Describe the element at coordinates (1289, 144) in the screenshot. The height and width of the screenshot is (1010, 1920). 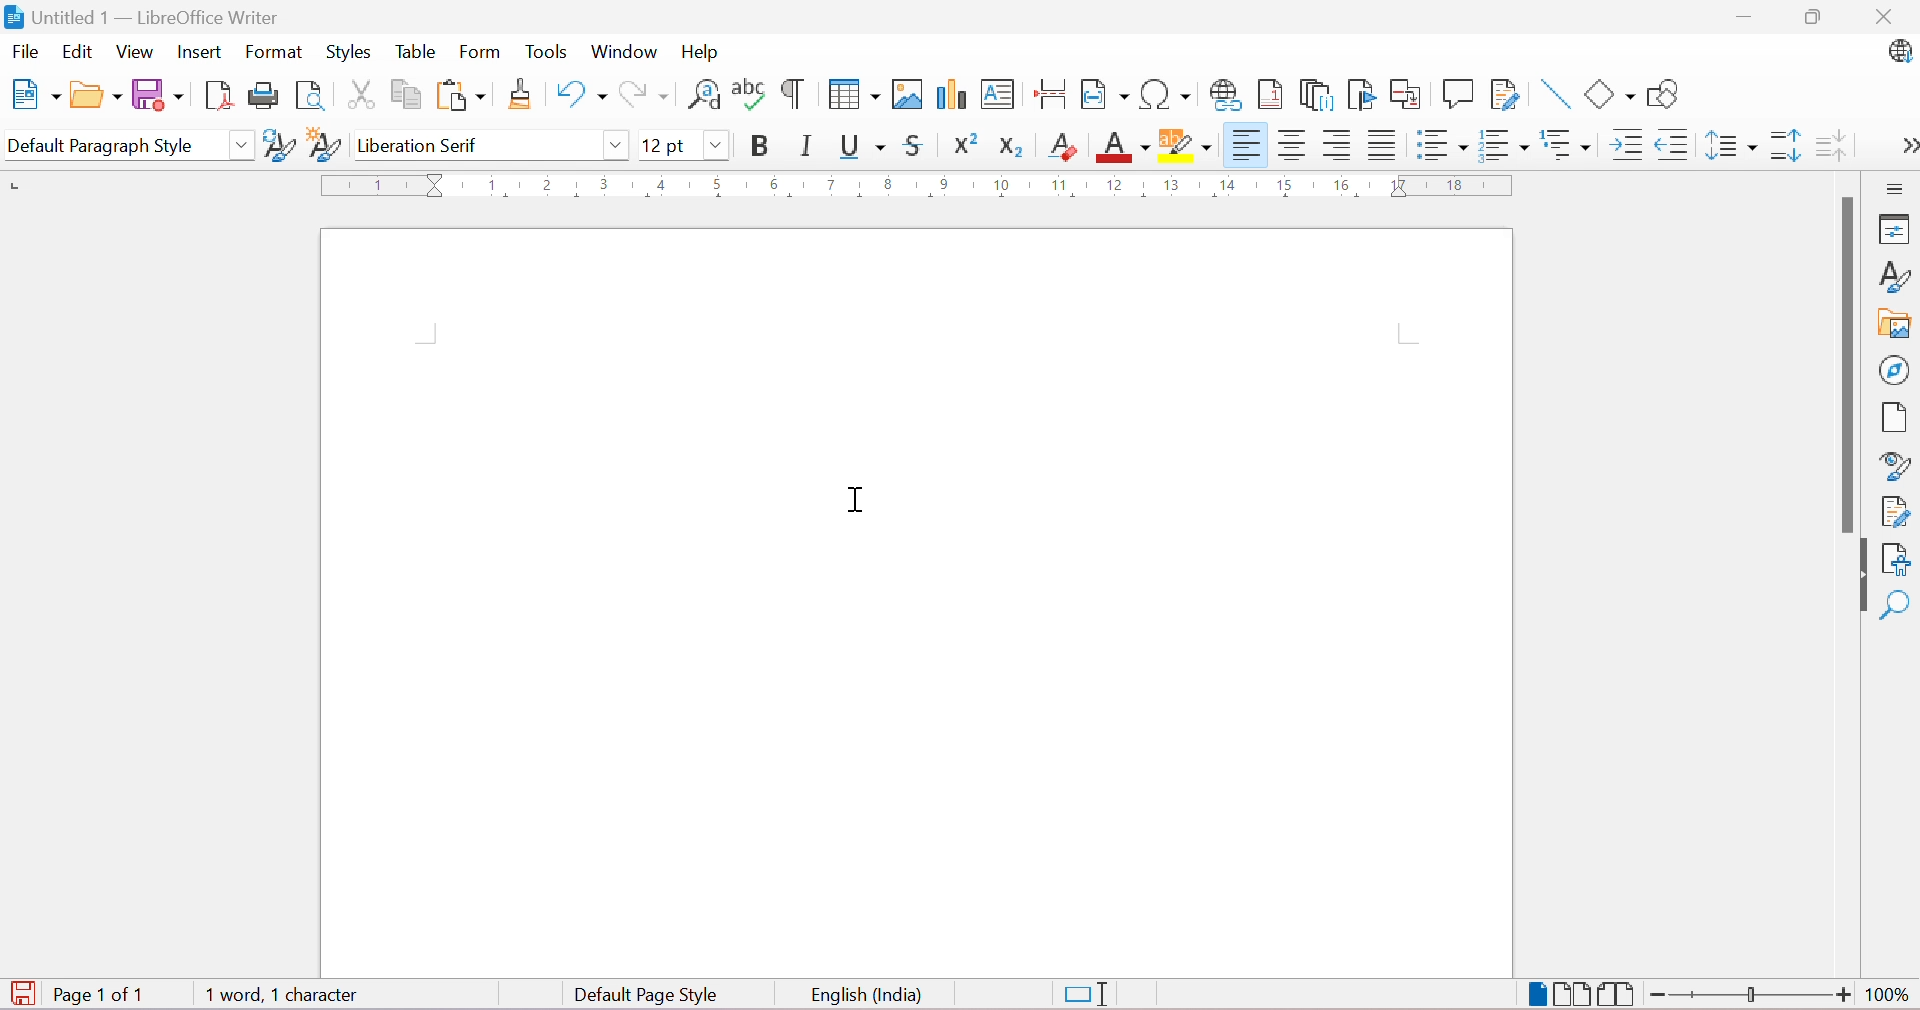
I see `Align Center` at that location.